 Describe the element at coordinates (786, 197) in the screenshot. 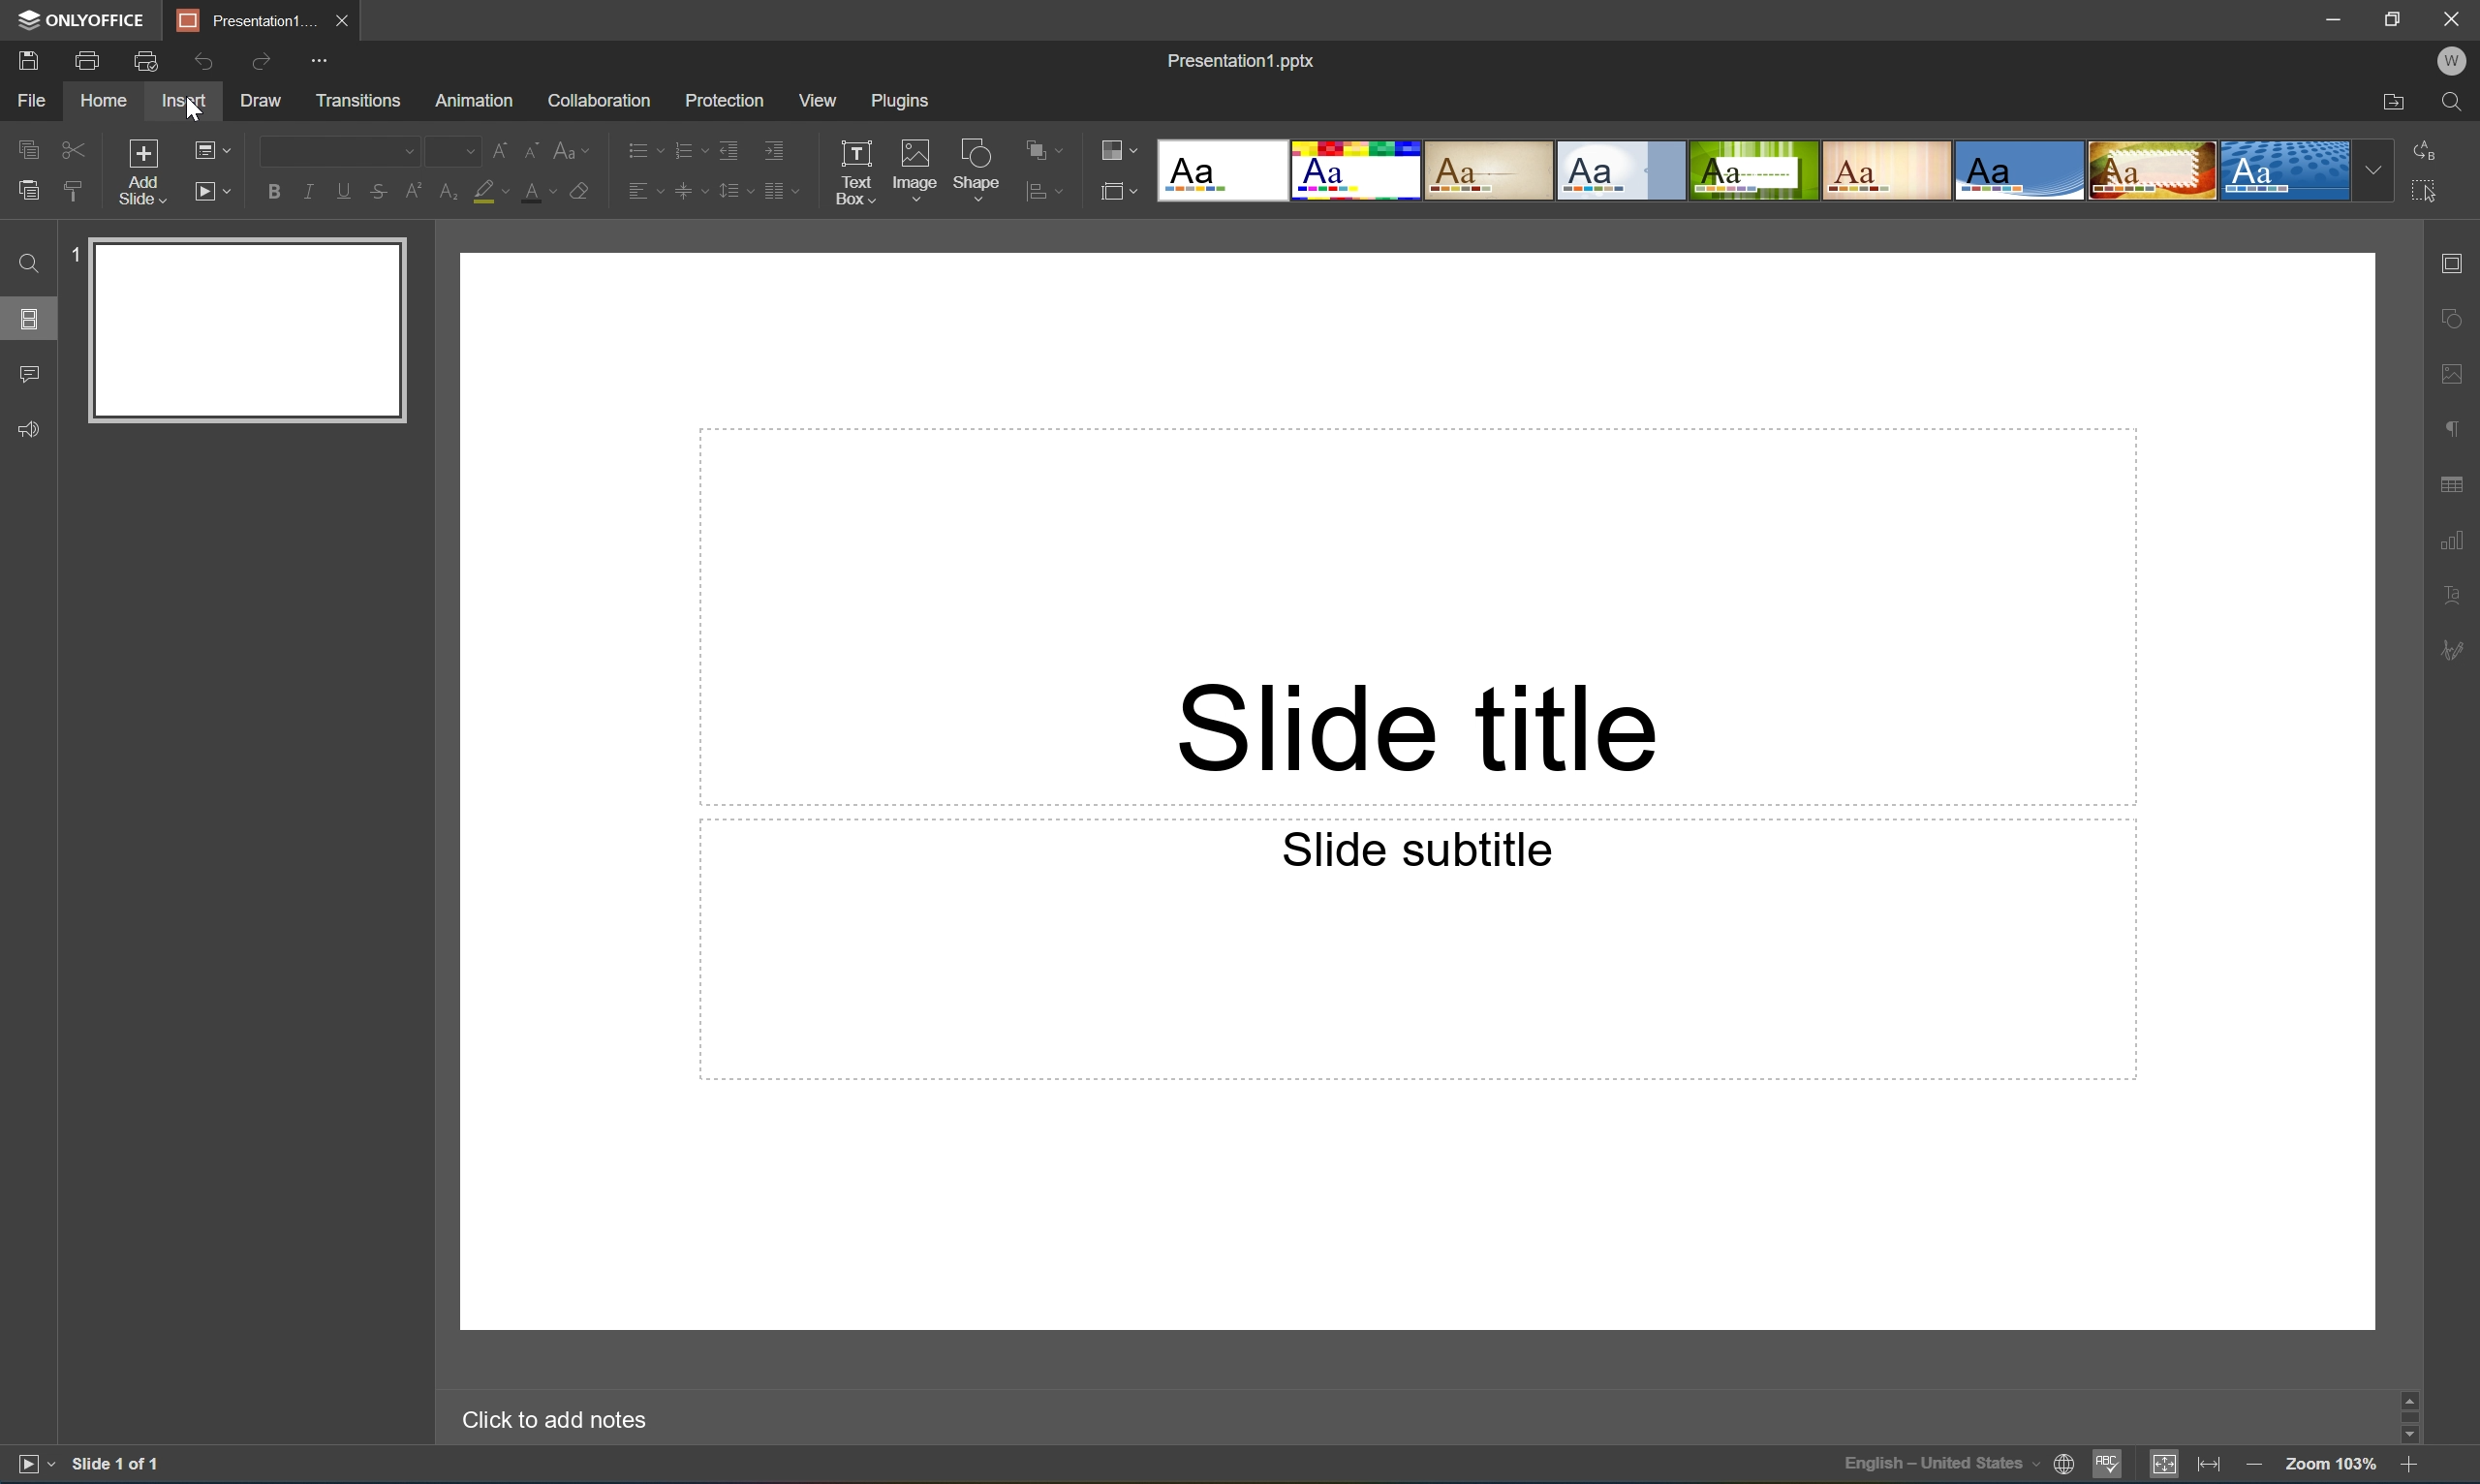

I see `Insert columns` at that location.